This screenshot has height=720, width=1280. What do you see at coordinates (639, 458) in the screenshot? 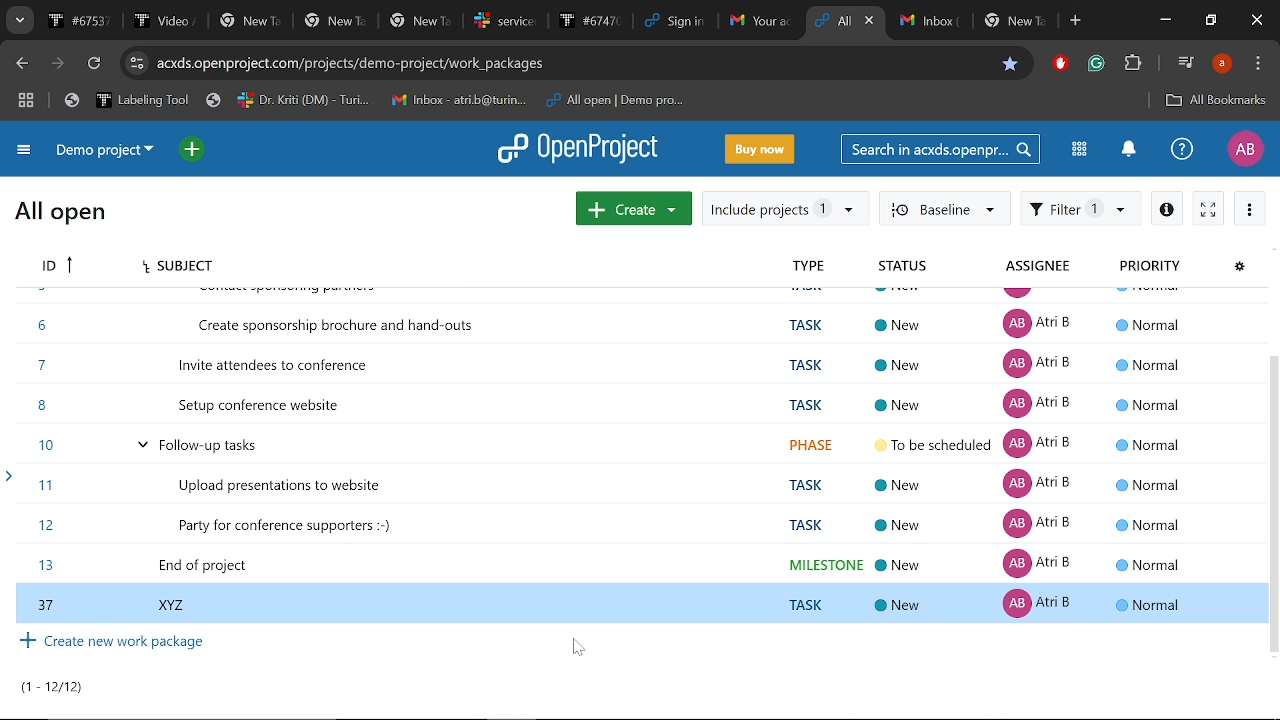
I see `Completed task removed ` at bounding box center [639, 458].